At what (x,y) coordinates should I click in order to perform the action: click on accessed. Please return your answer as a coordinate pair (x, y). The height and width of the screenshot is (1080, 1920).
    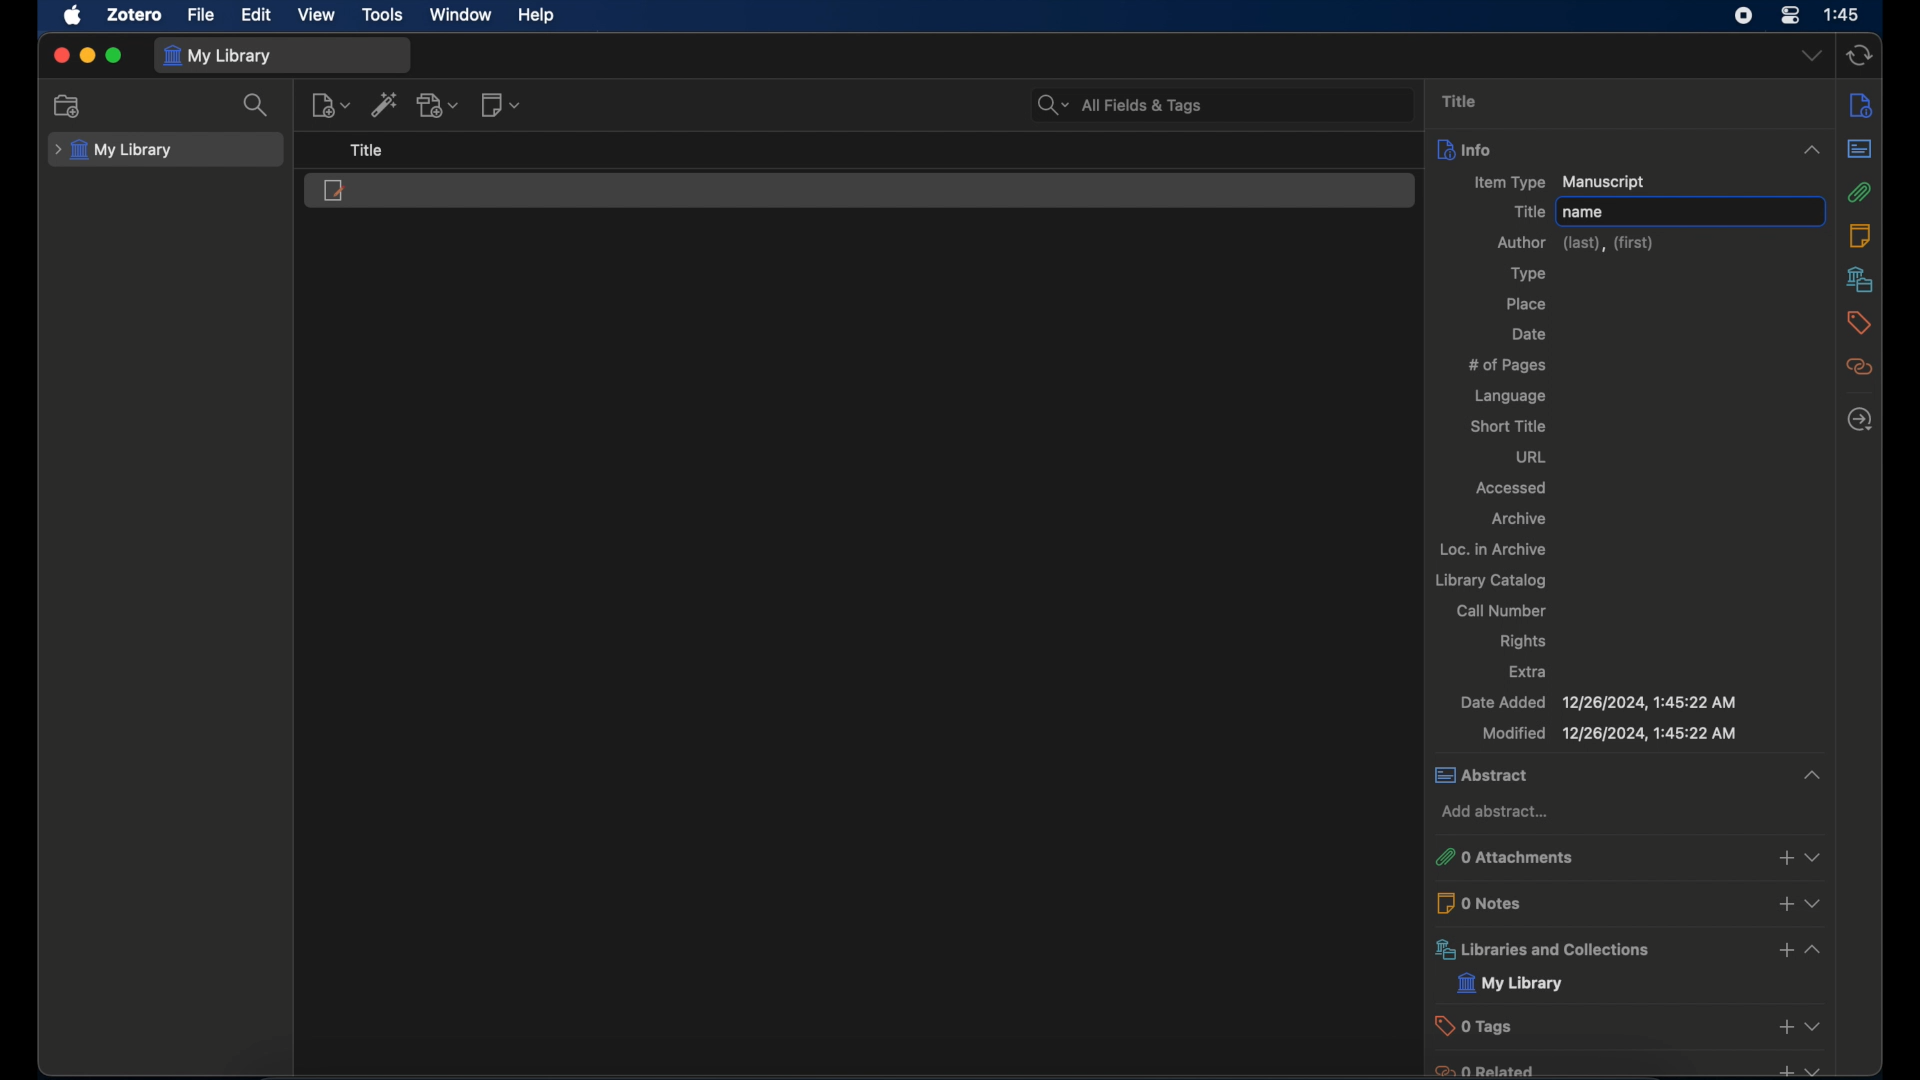
    Looking at the image, I should click on (1512, 489).